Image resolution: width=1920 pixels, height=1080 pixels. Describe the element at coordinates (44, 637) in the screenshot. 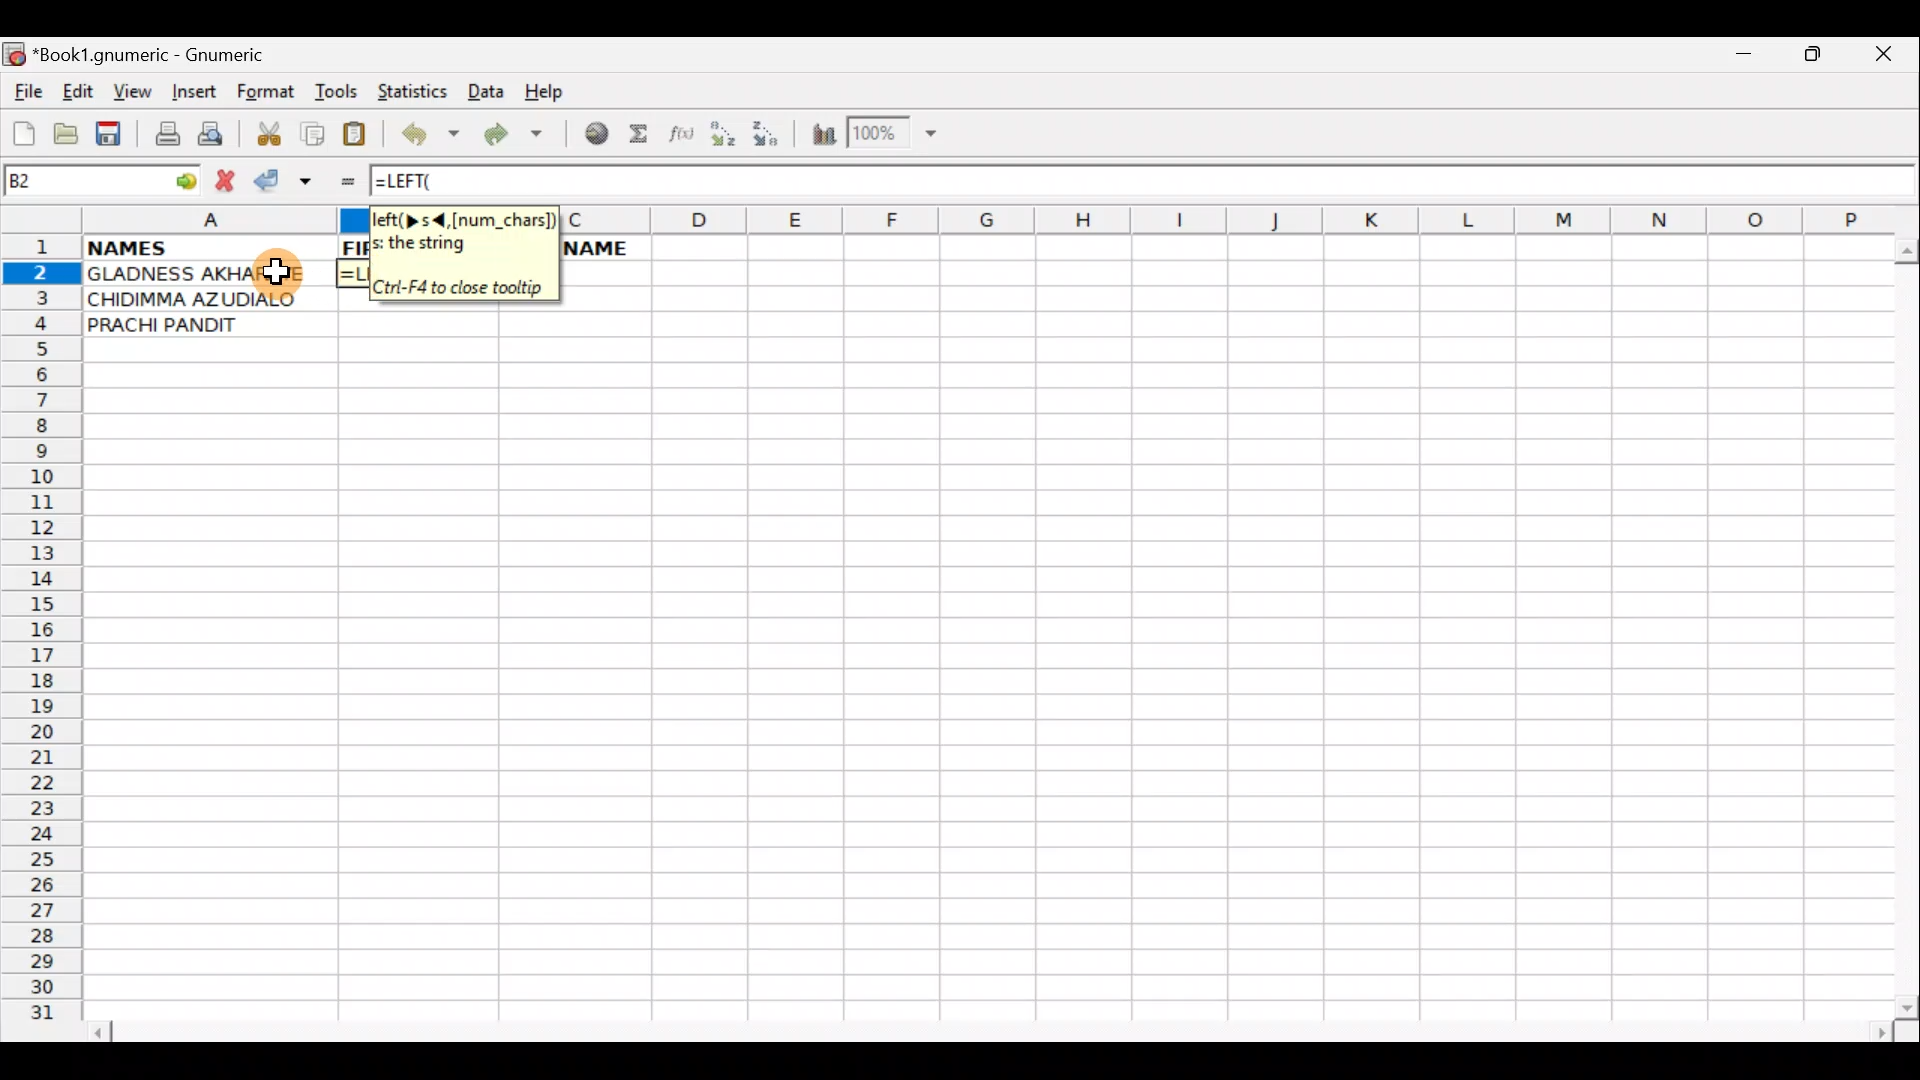

I see `Rows` at that location.